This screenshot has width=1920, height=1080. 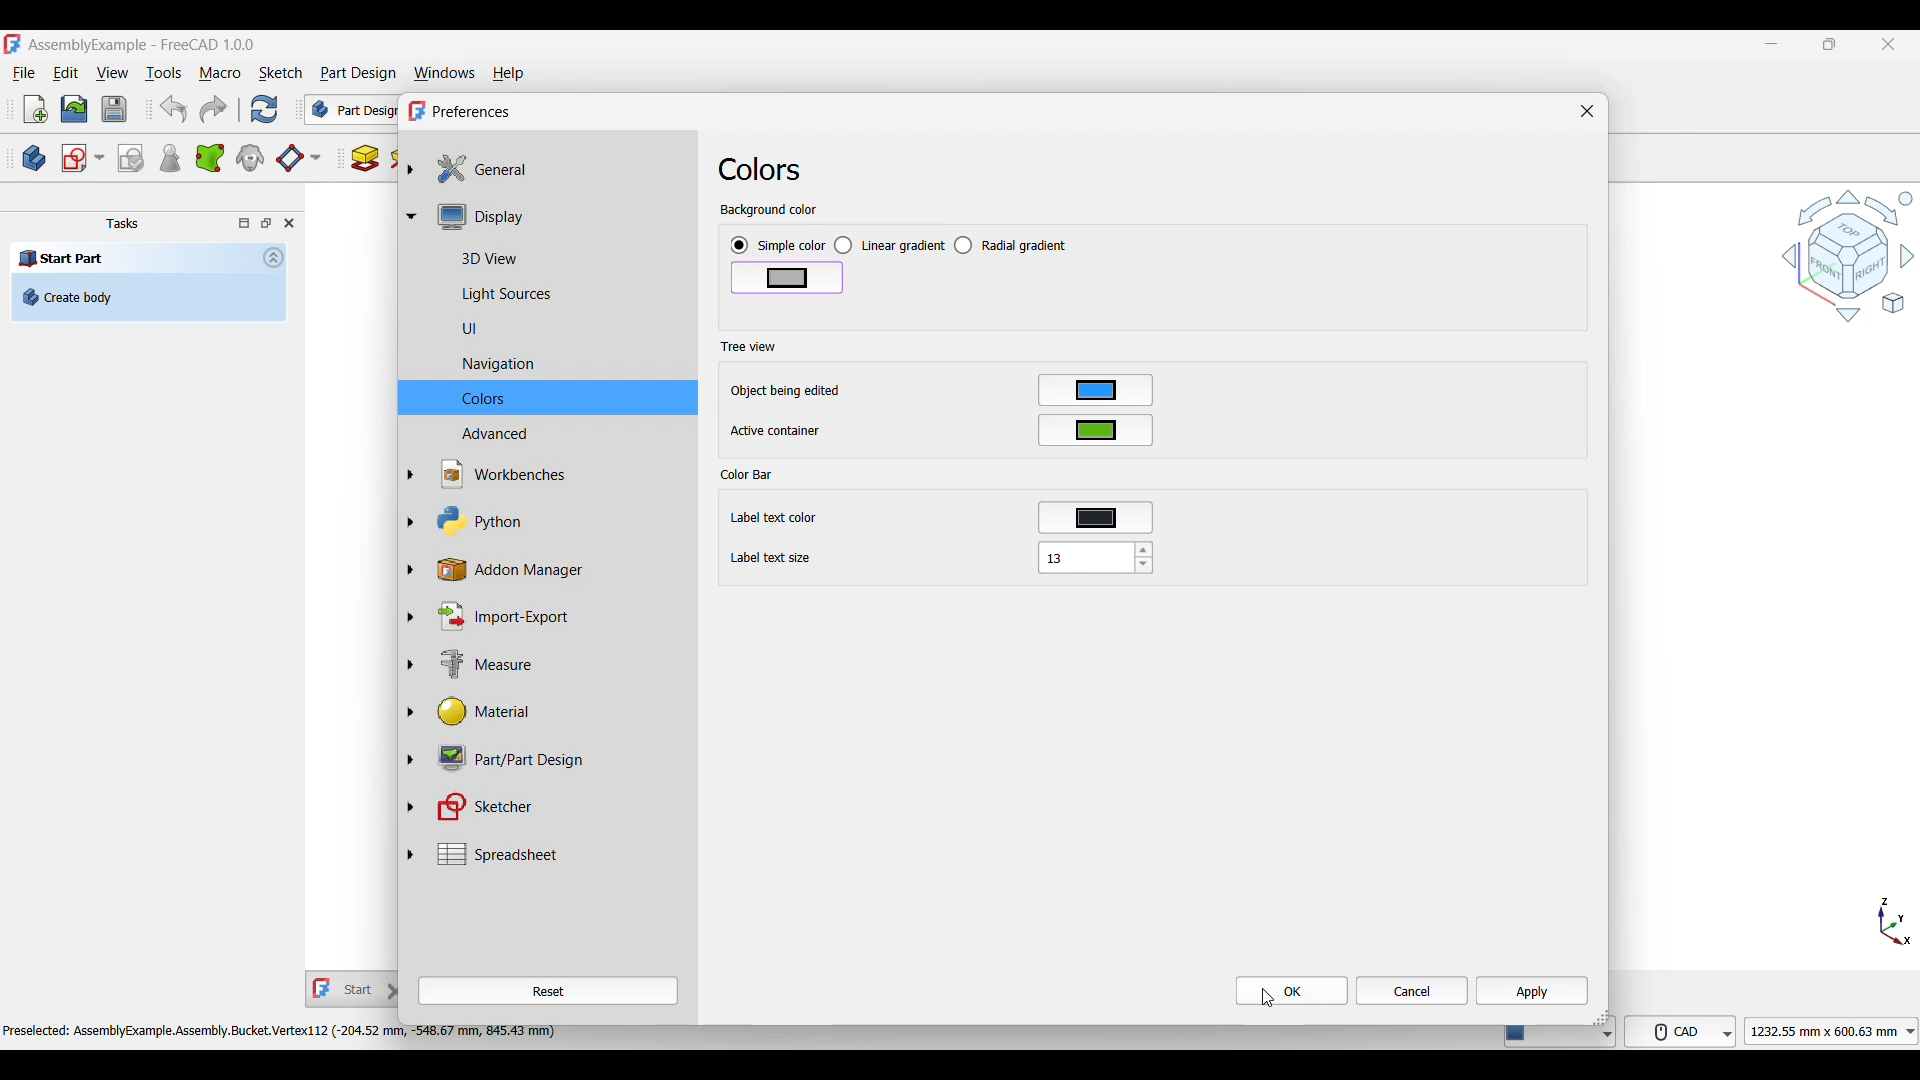 I want to click on Colors, so click(x=760, y=169).